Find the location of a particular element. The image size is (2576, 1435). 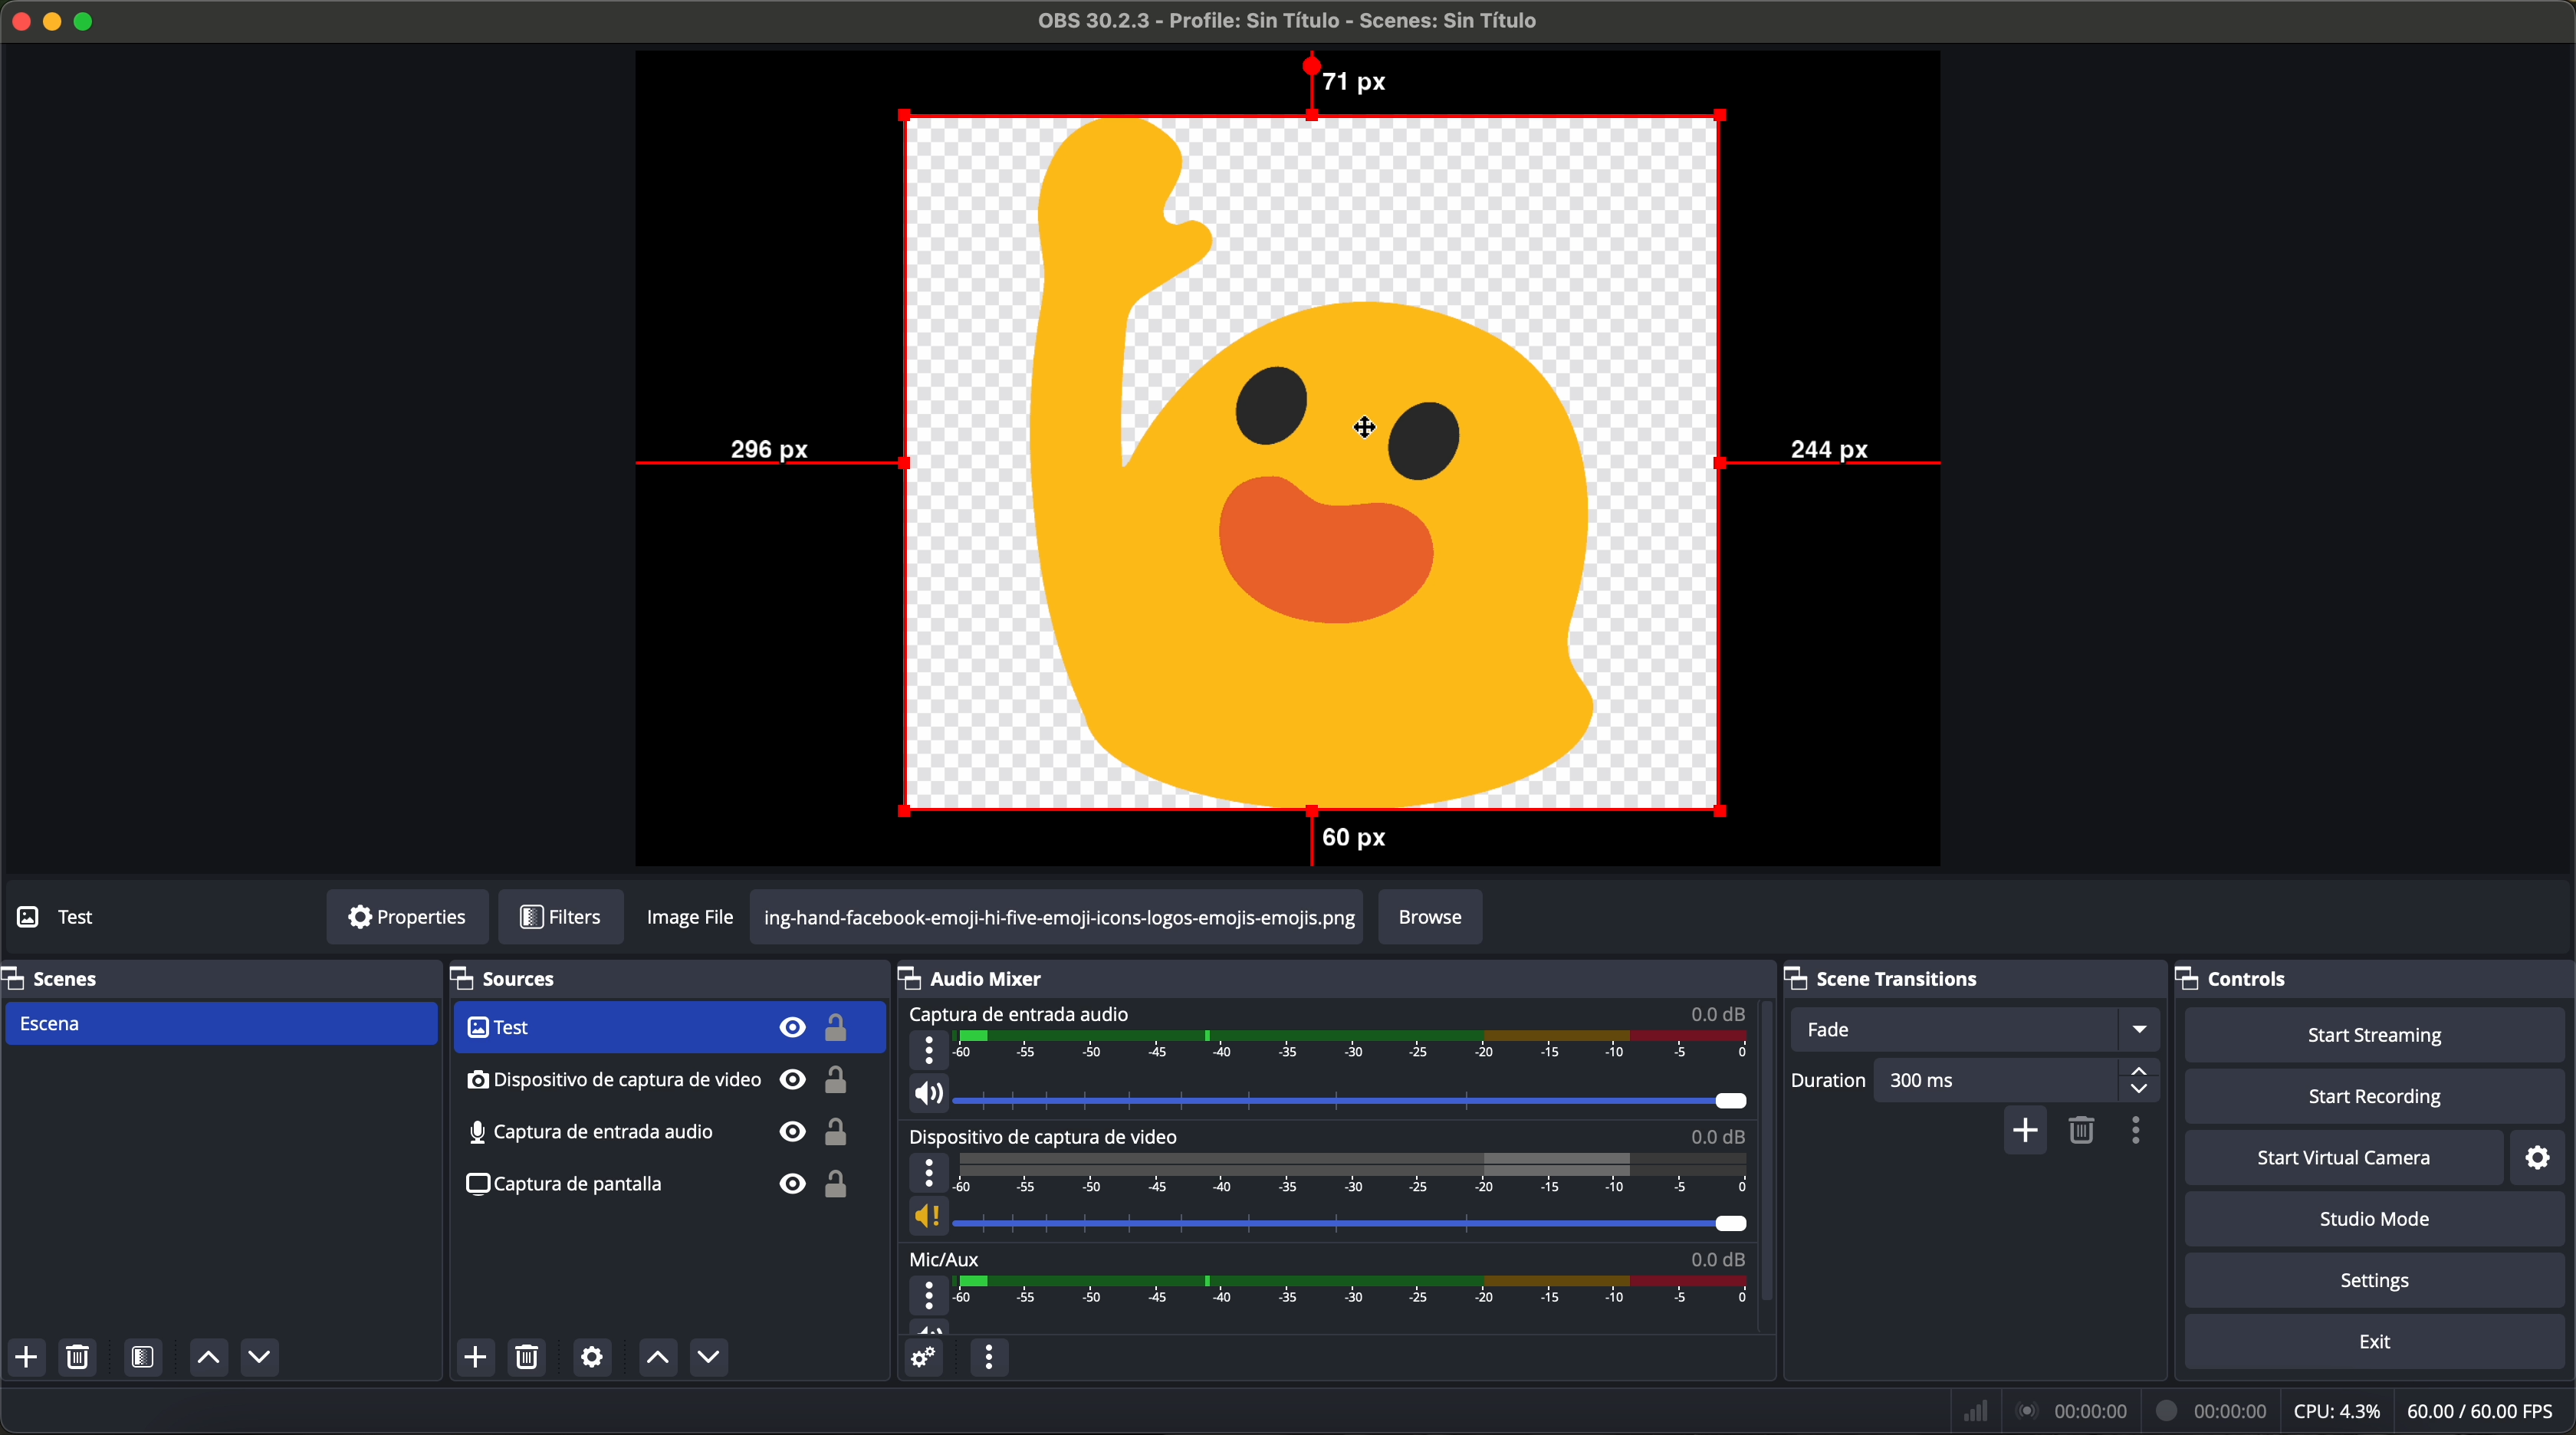

exit is located at coordinates (2378, 1344).